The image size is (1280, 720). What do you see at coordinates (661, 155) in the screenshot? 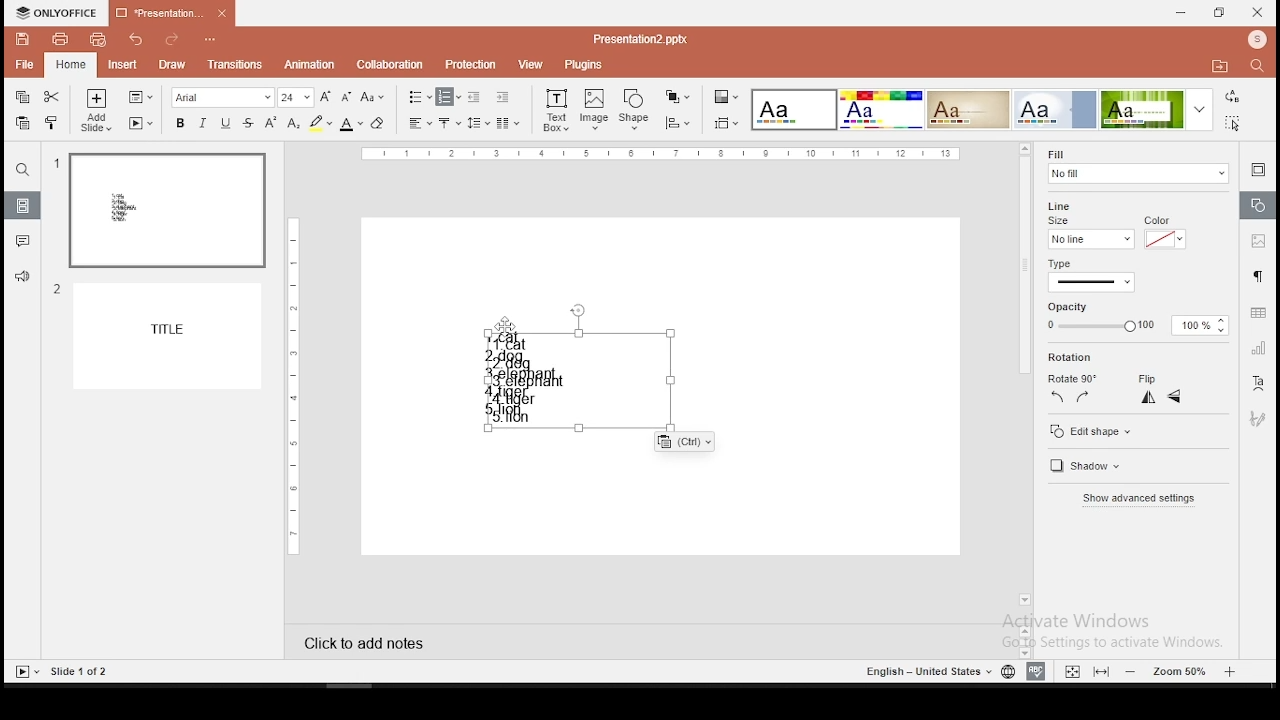
I see `scale` at bounding box center [661, 155].